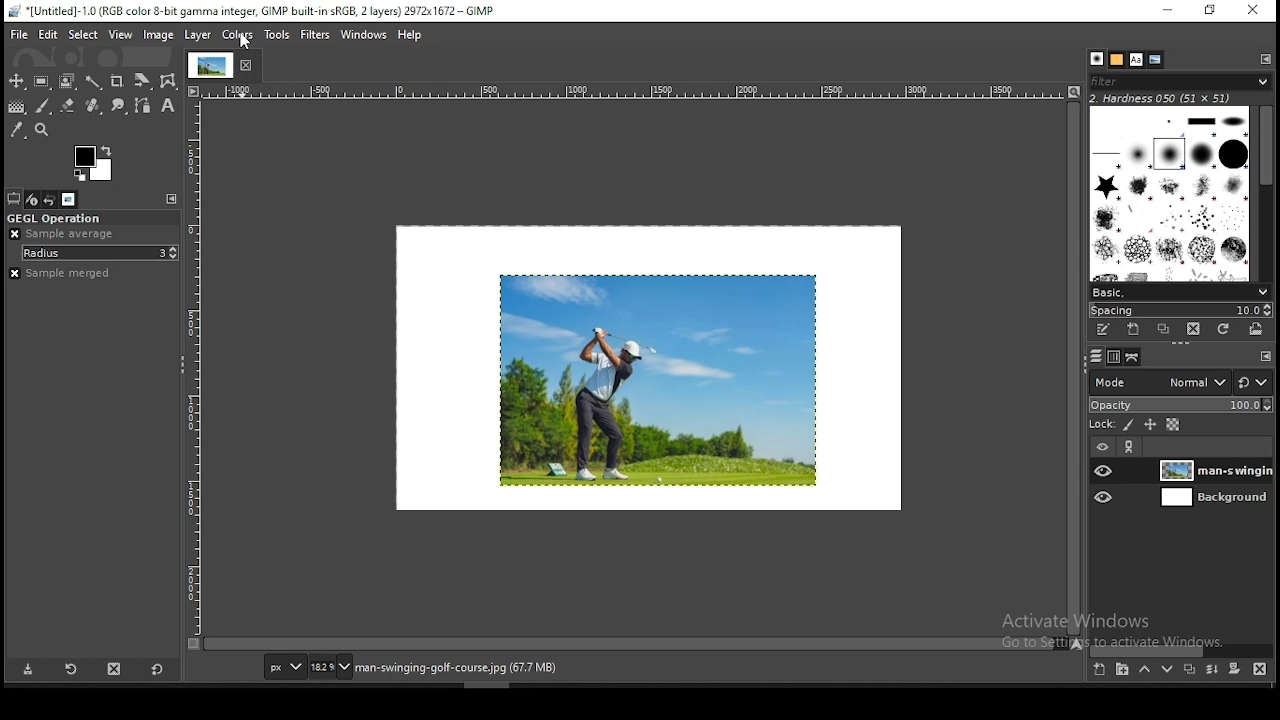  I want to click on tab, so click(210, 65).